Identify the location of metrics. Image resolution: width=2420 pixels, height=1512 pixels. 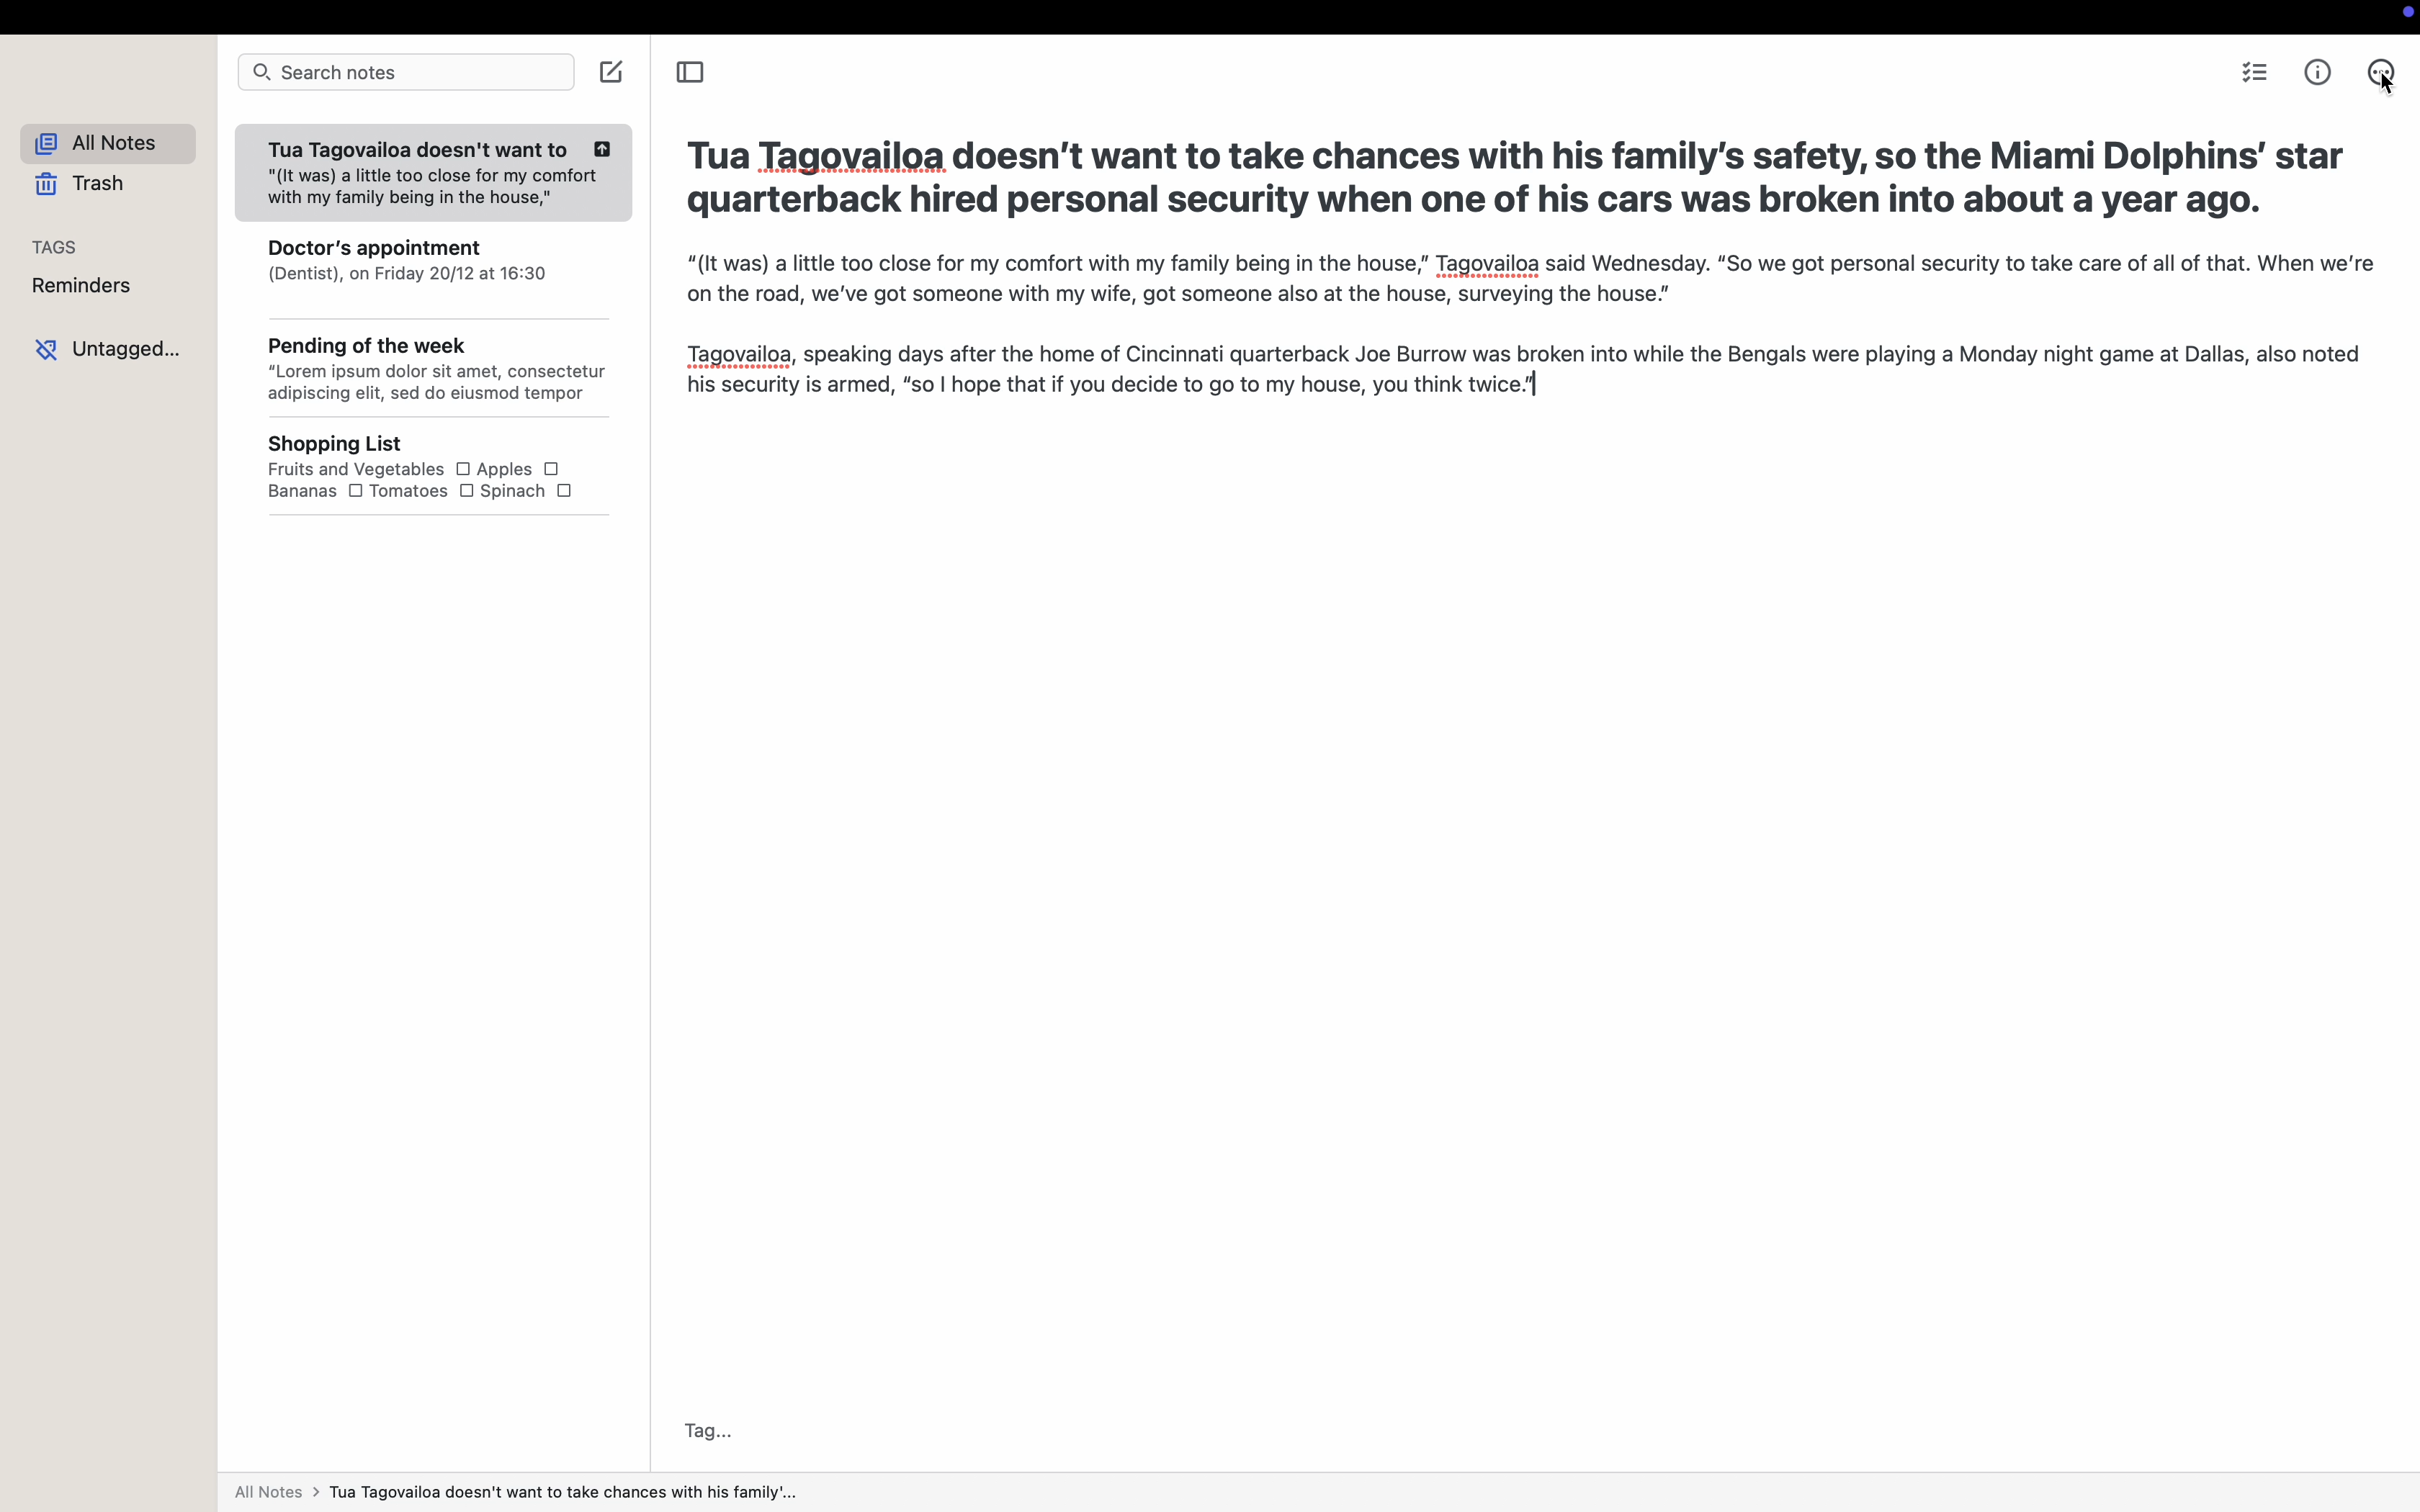
(2317, 71).